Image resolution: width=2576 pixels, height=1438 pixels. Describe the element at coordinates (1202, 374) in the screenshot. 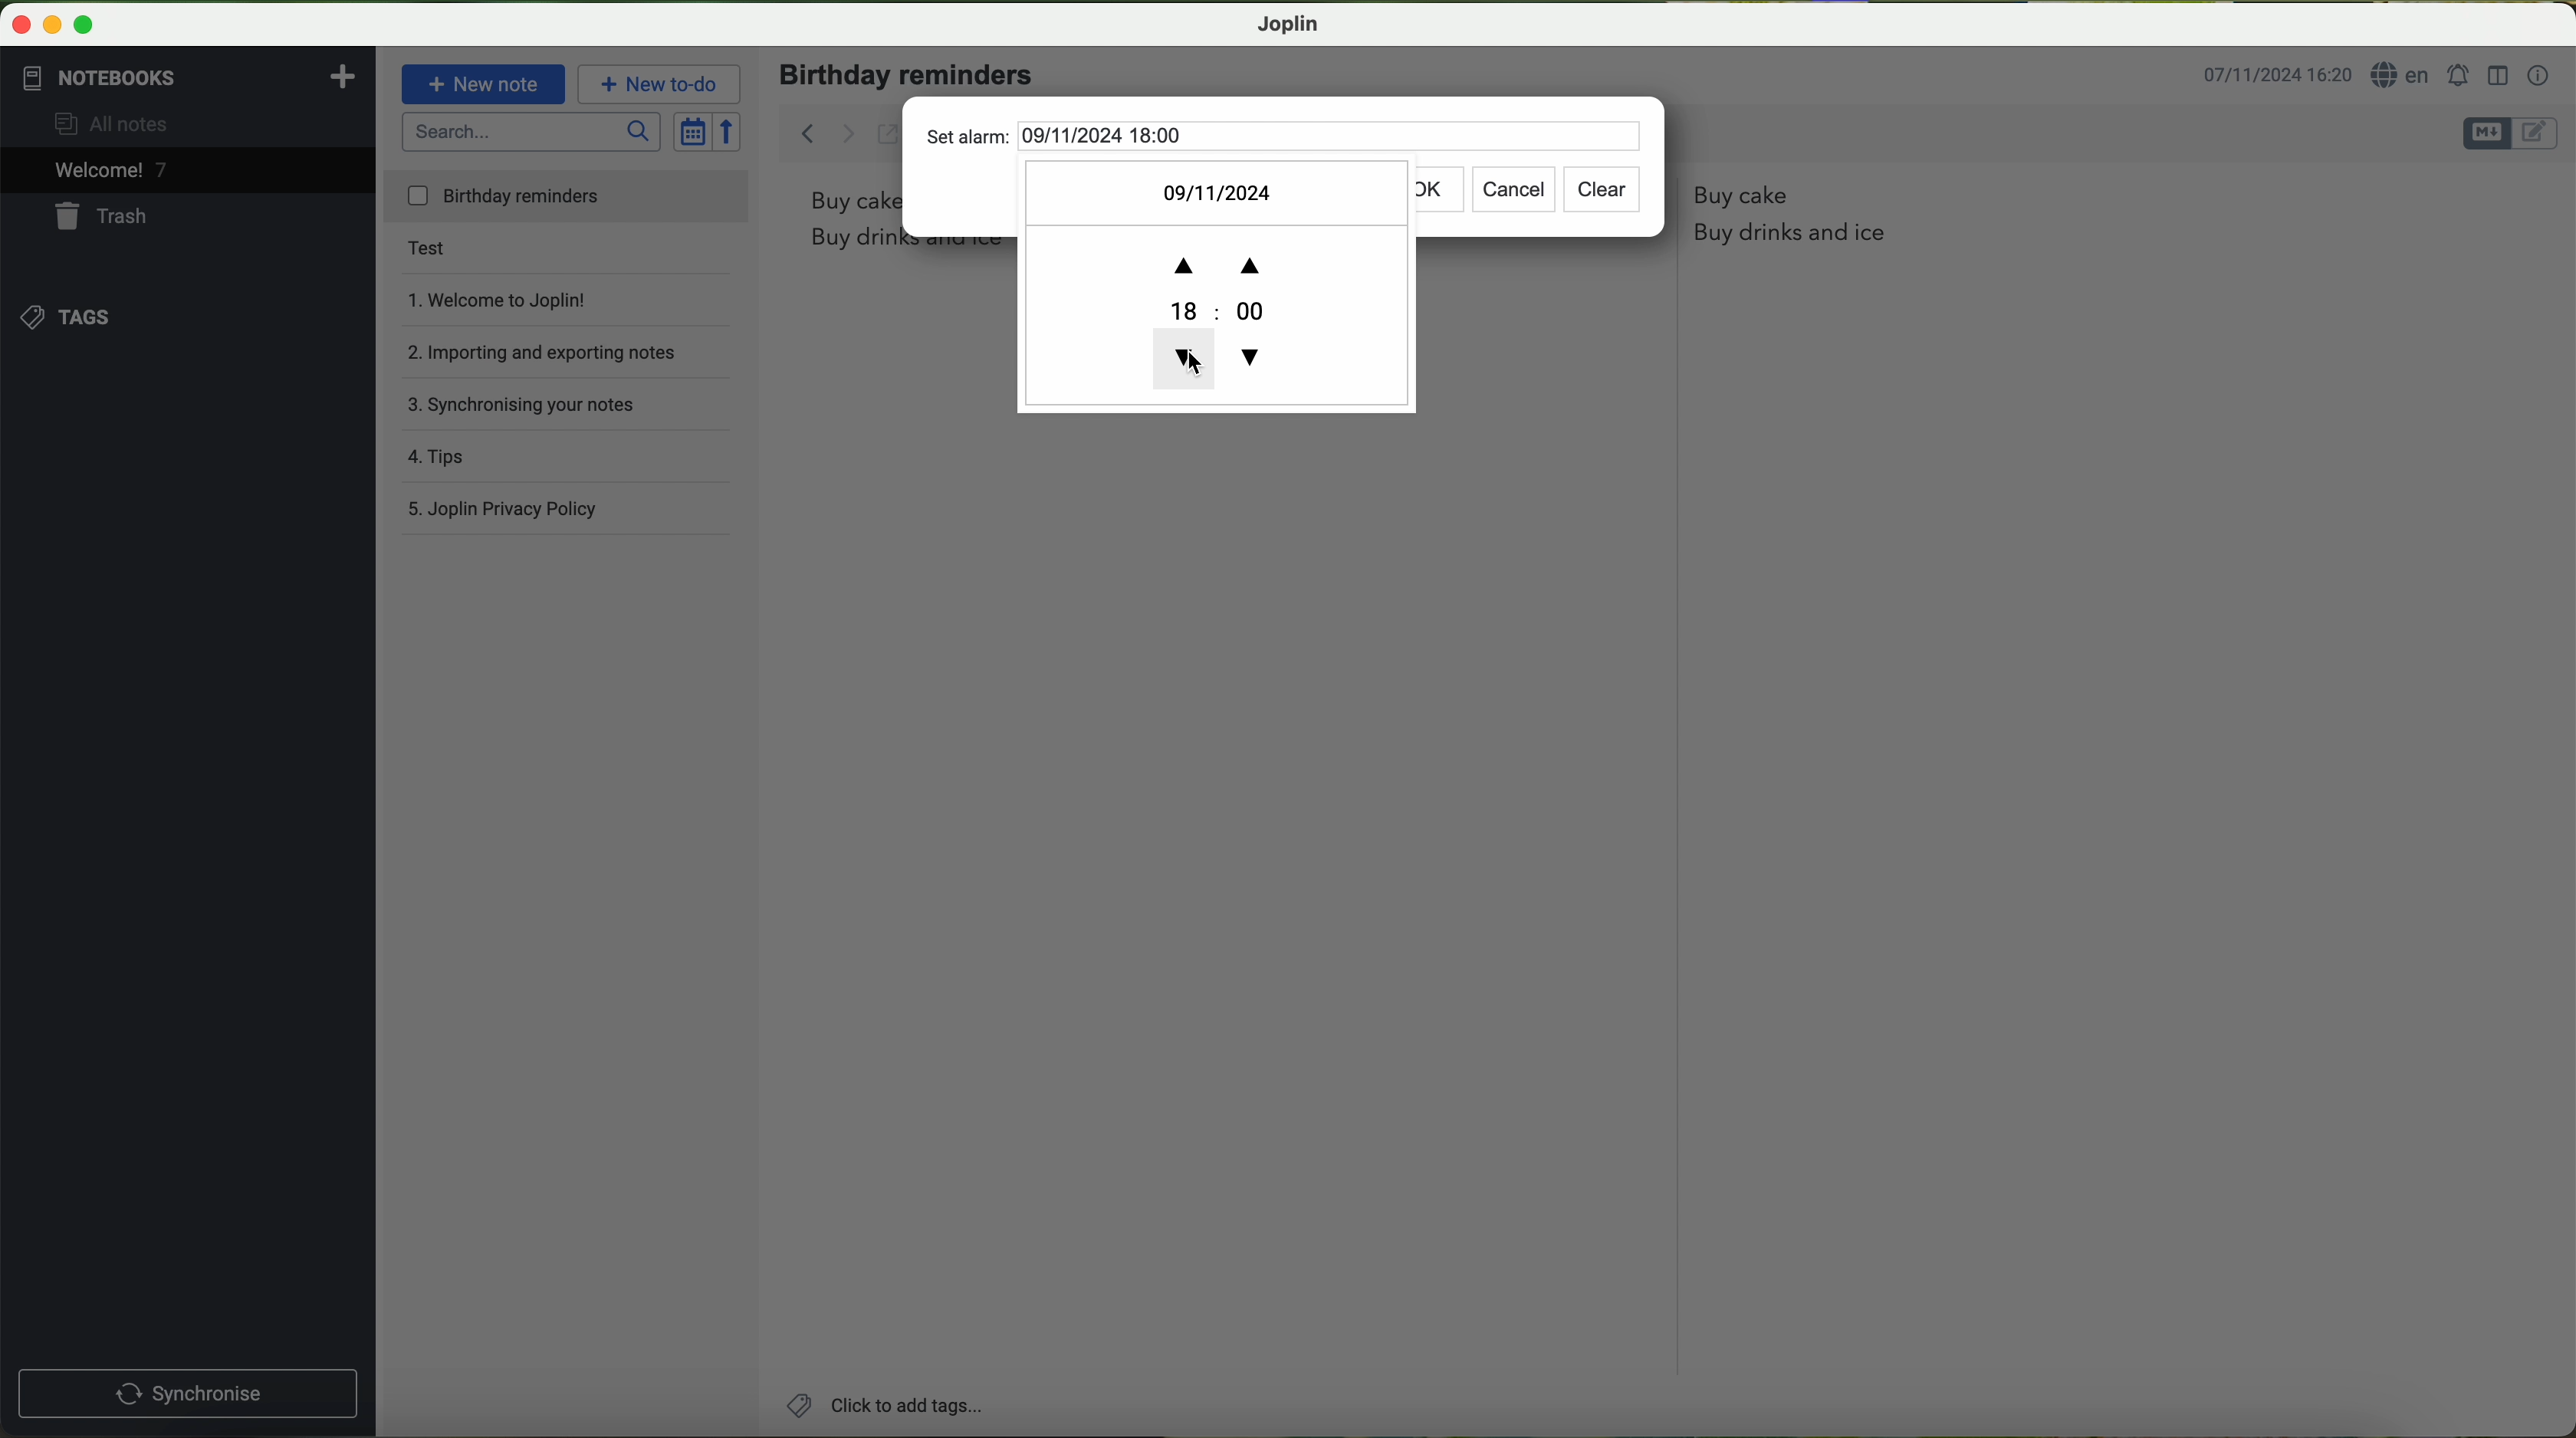

I see `cursor` at that location.